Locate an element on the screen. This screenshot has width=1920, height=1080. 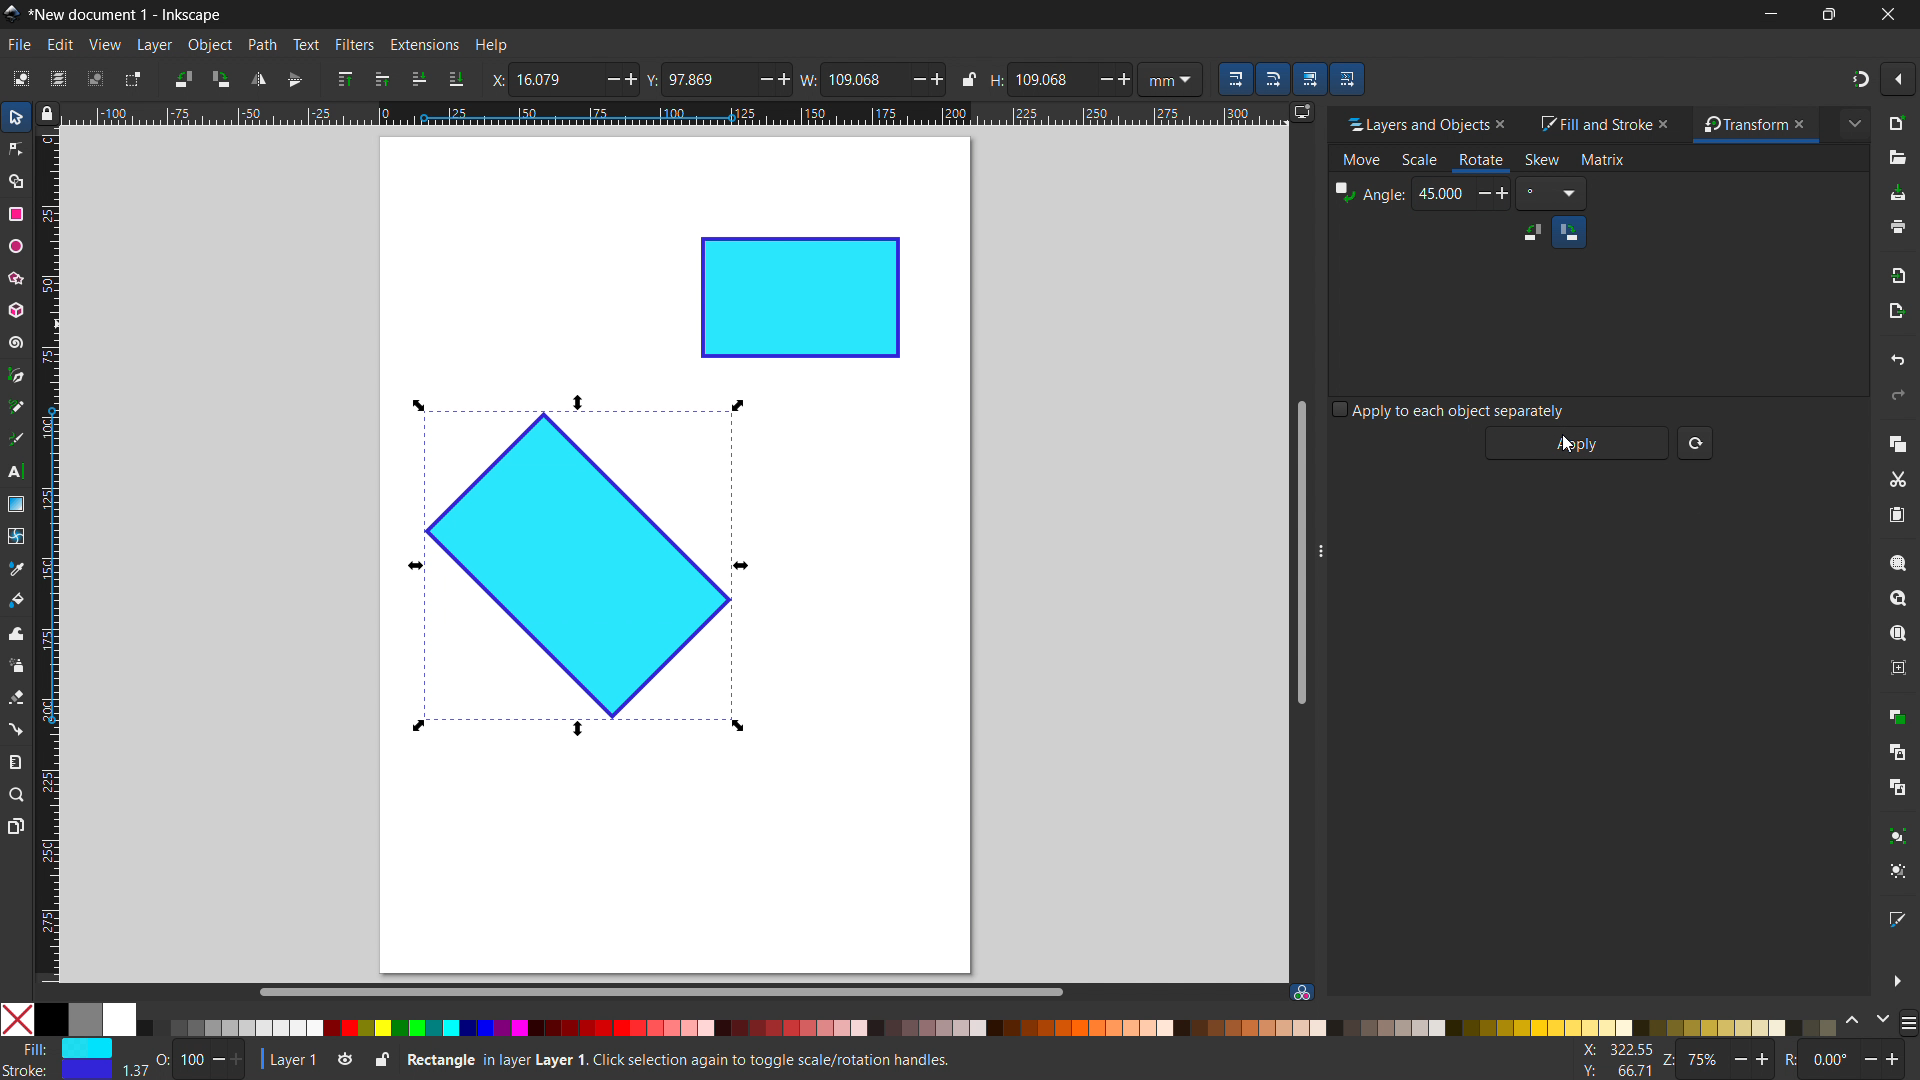
pencil tool is located at coordinates (14, 406).